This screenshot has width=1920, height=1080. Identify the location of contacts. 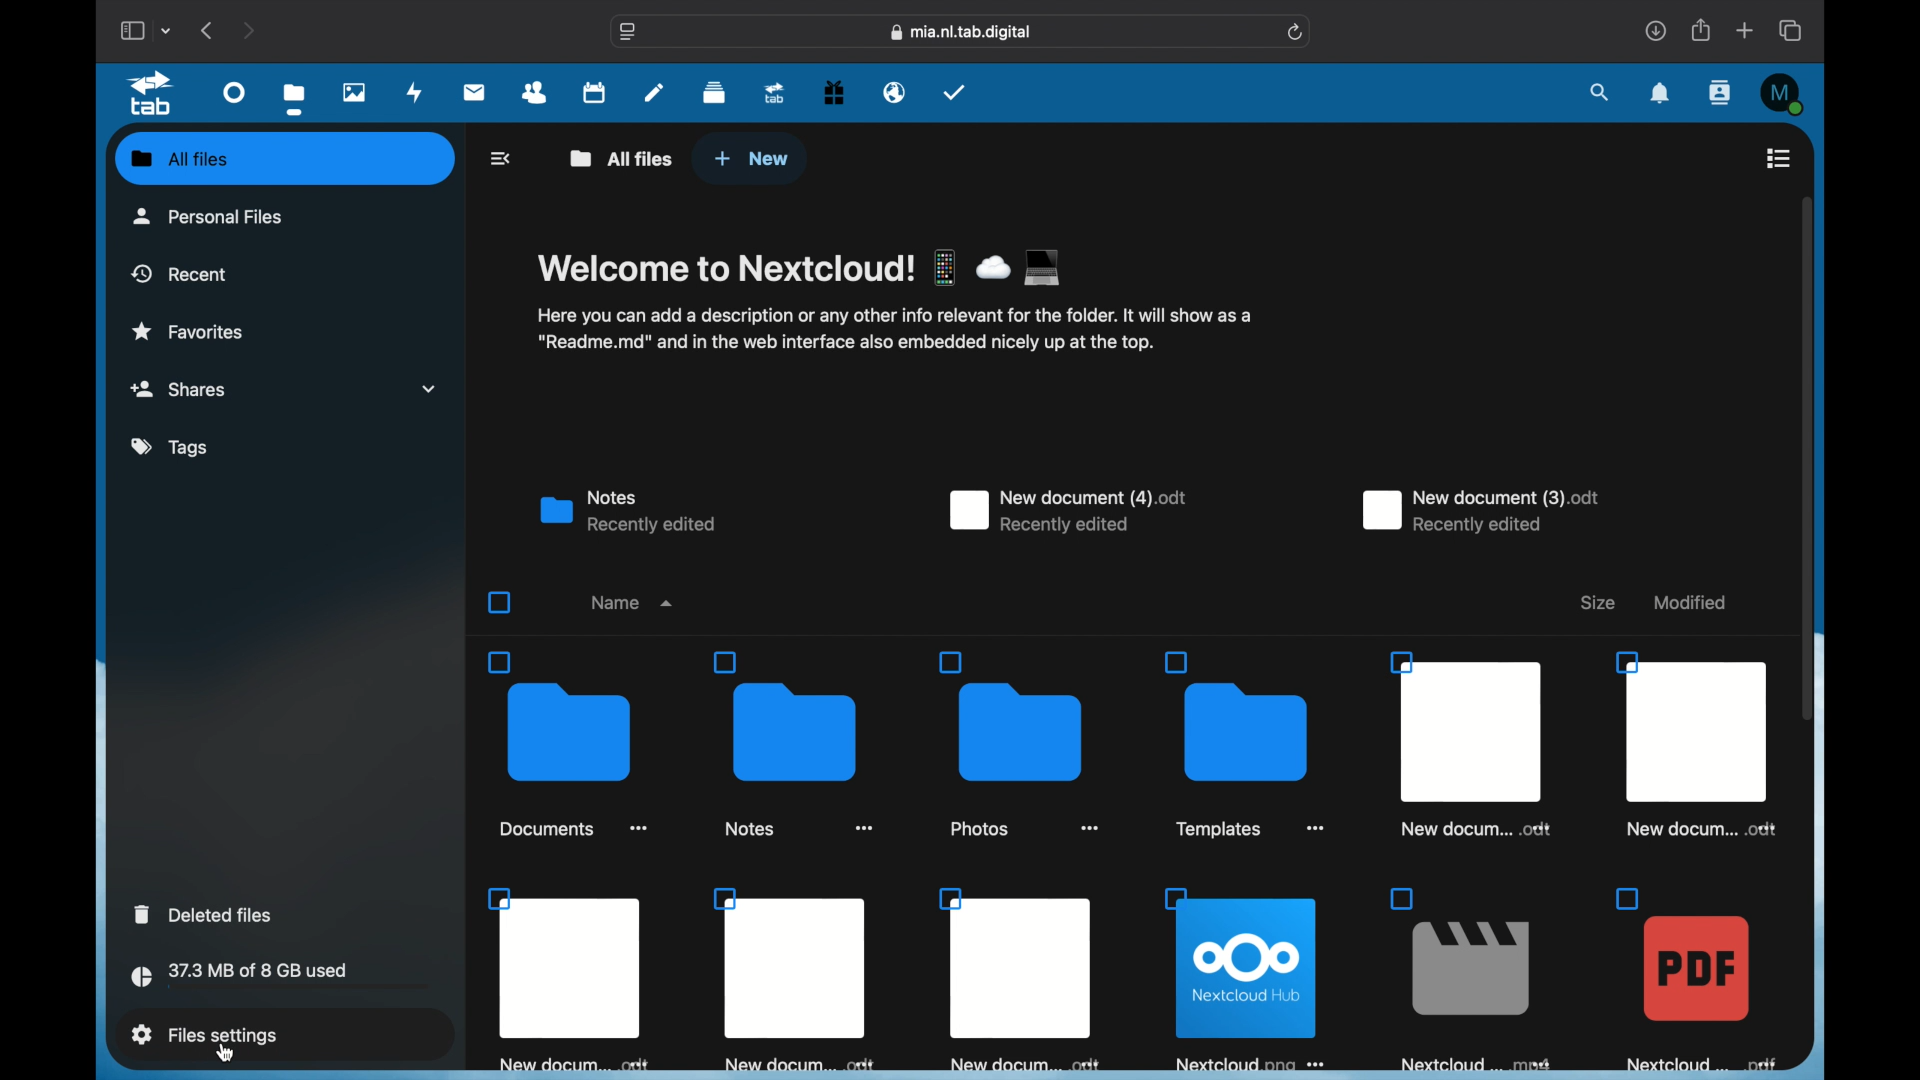
(535, 93).